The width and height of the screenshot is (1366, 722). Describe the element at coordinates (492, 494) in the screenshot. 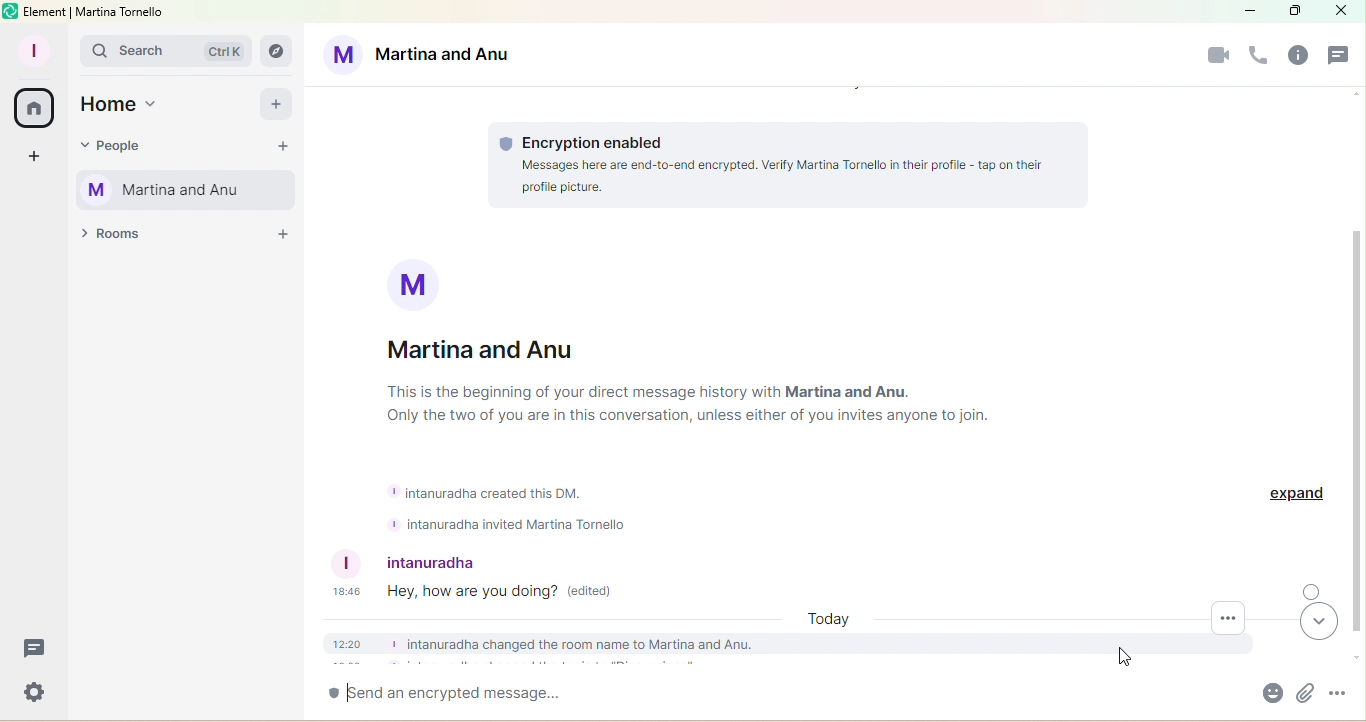

I see `intanuradha created this DM.` at that location.